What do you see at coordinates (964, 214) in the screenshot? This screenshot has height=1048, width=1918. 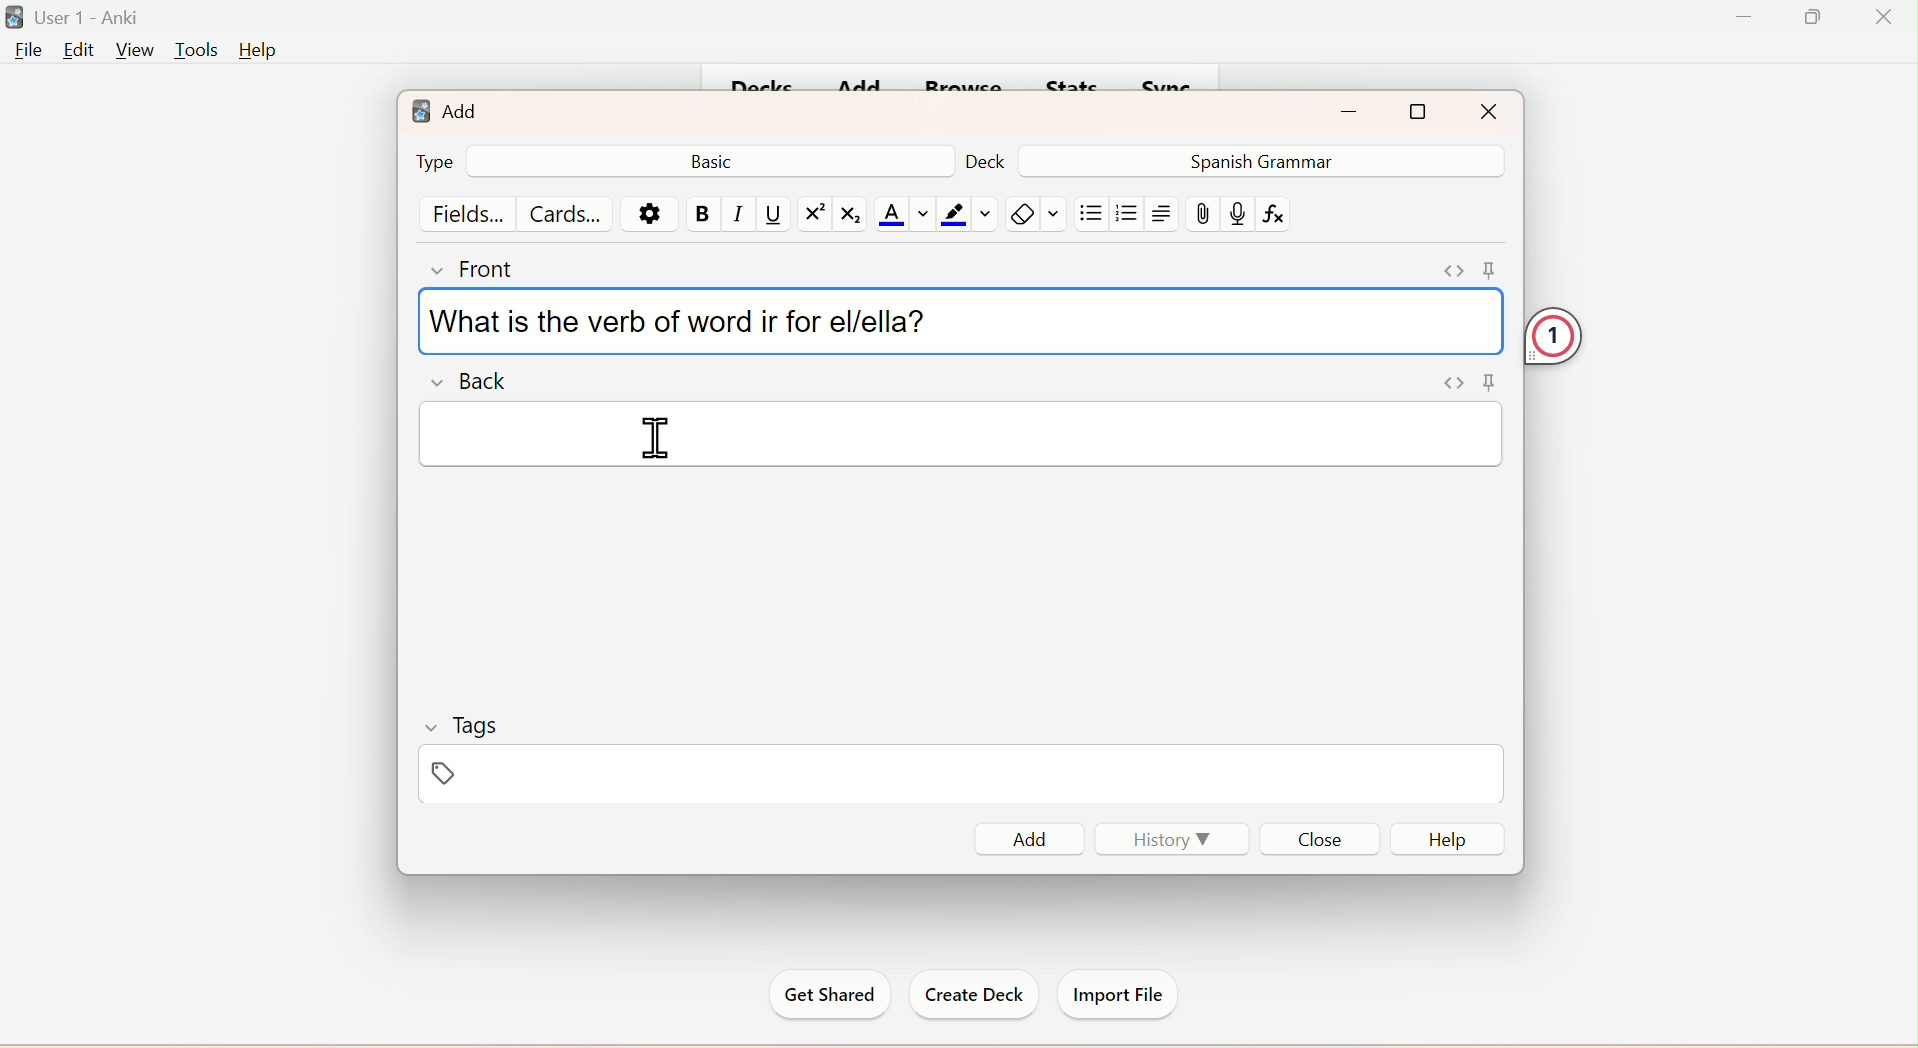 I see `color` at bounding box center [964, 214].